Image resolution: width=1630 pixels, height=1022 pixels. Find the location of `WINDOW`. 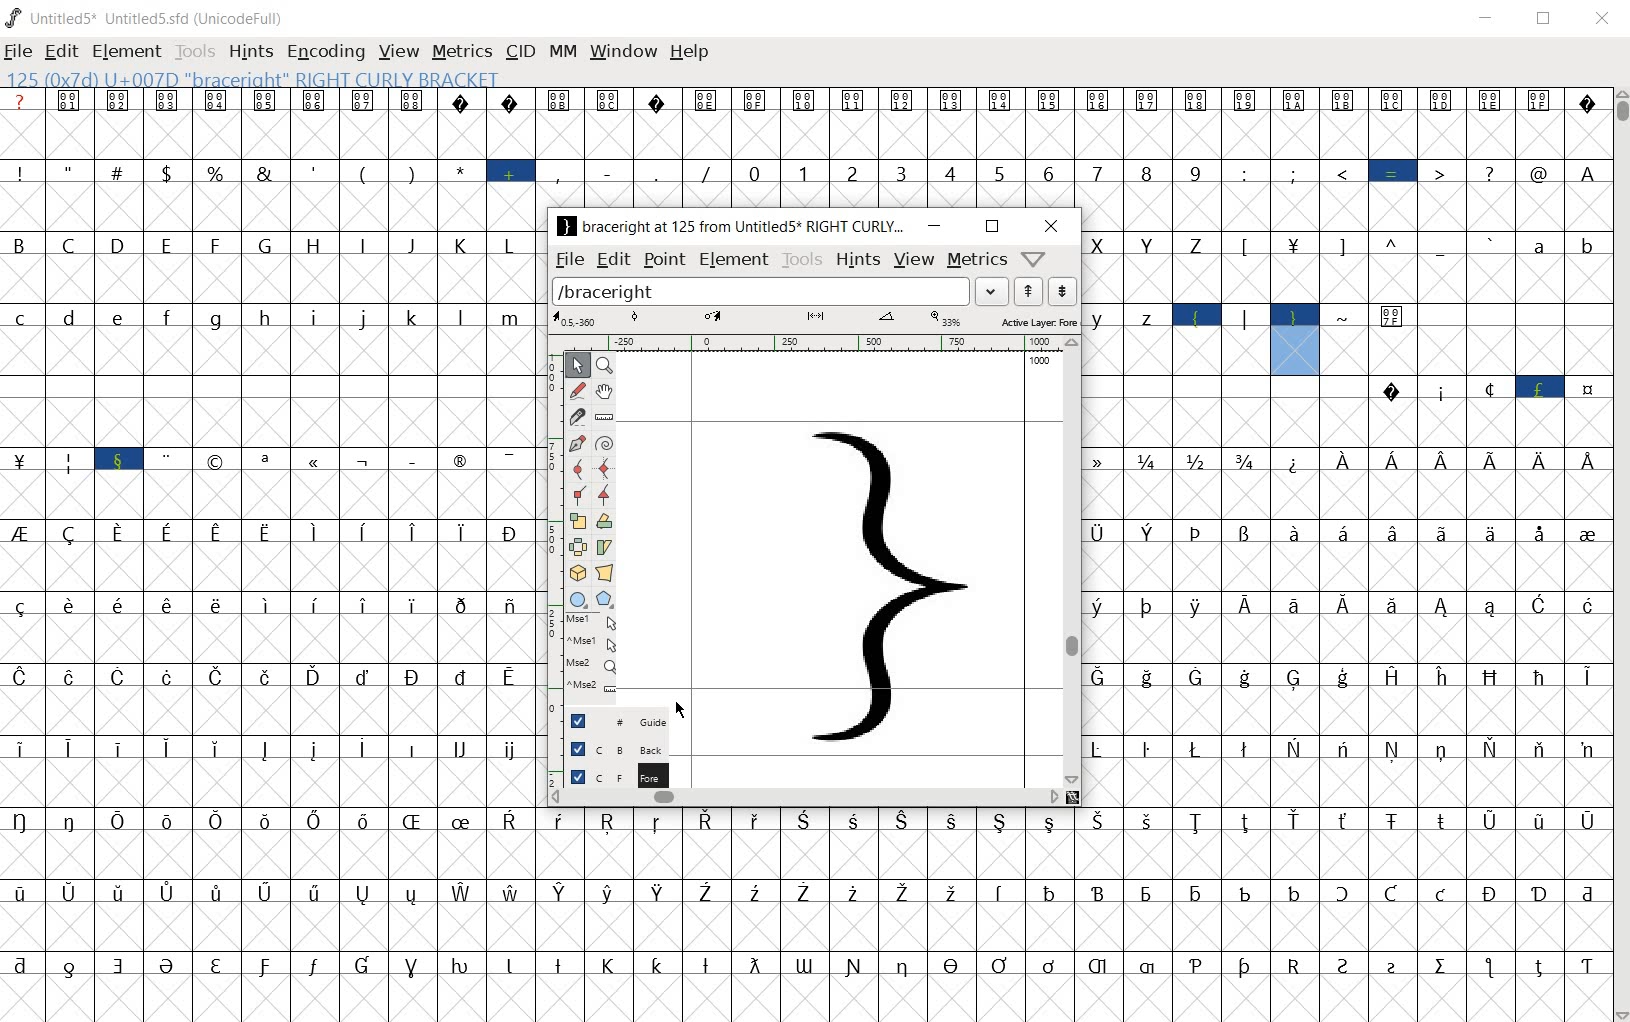

WINDOW is located at coordinates (624, 50).